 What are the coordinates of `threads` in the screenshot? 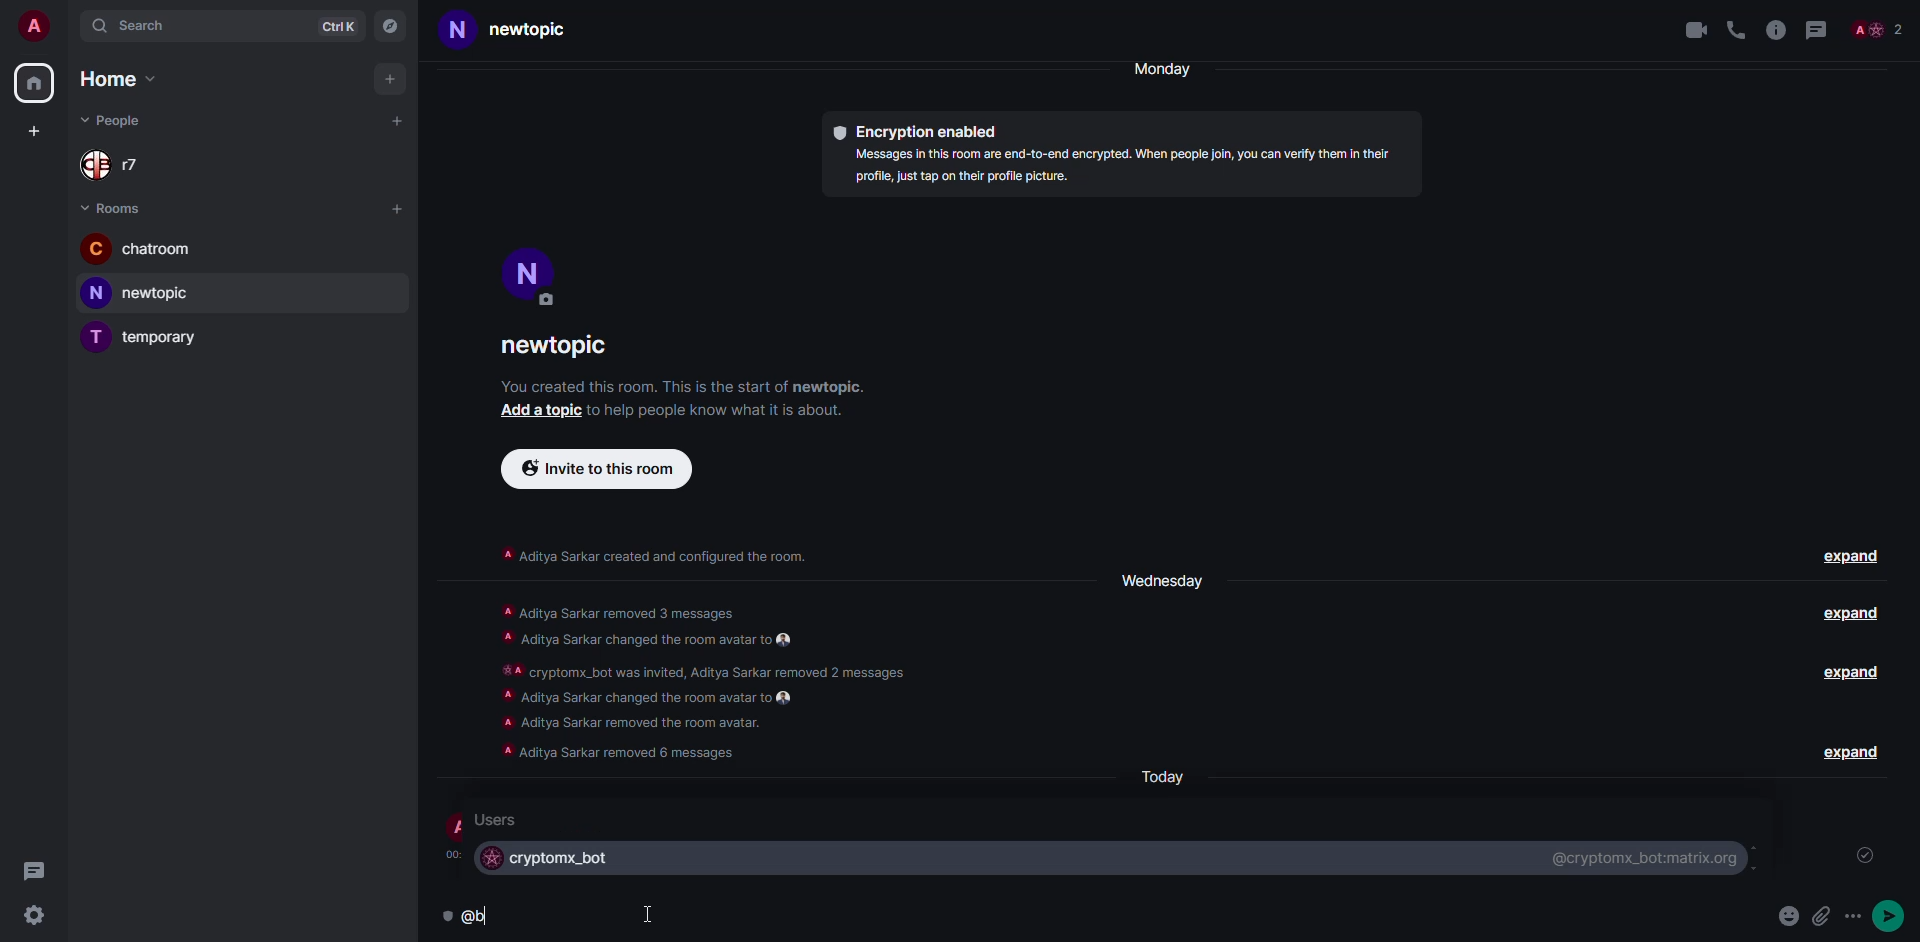 It's located at (1822, 29).